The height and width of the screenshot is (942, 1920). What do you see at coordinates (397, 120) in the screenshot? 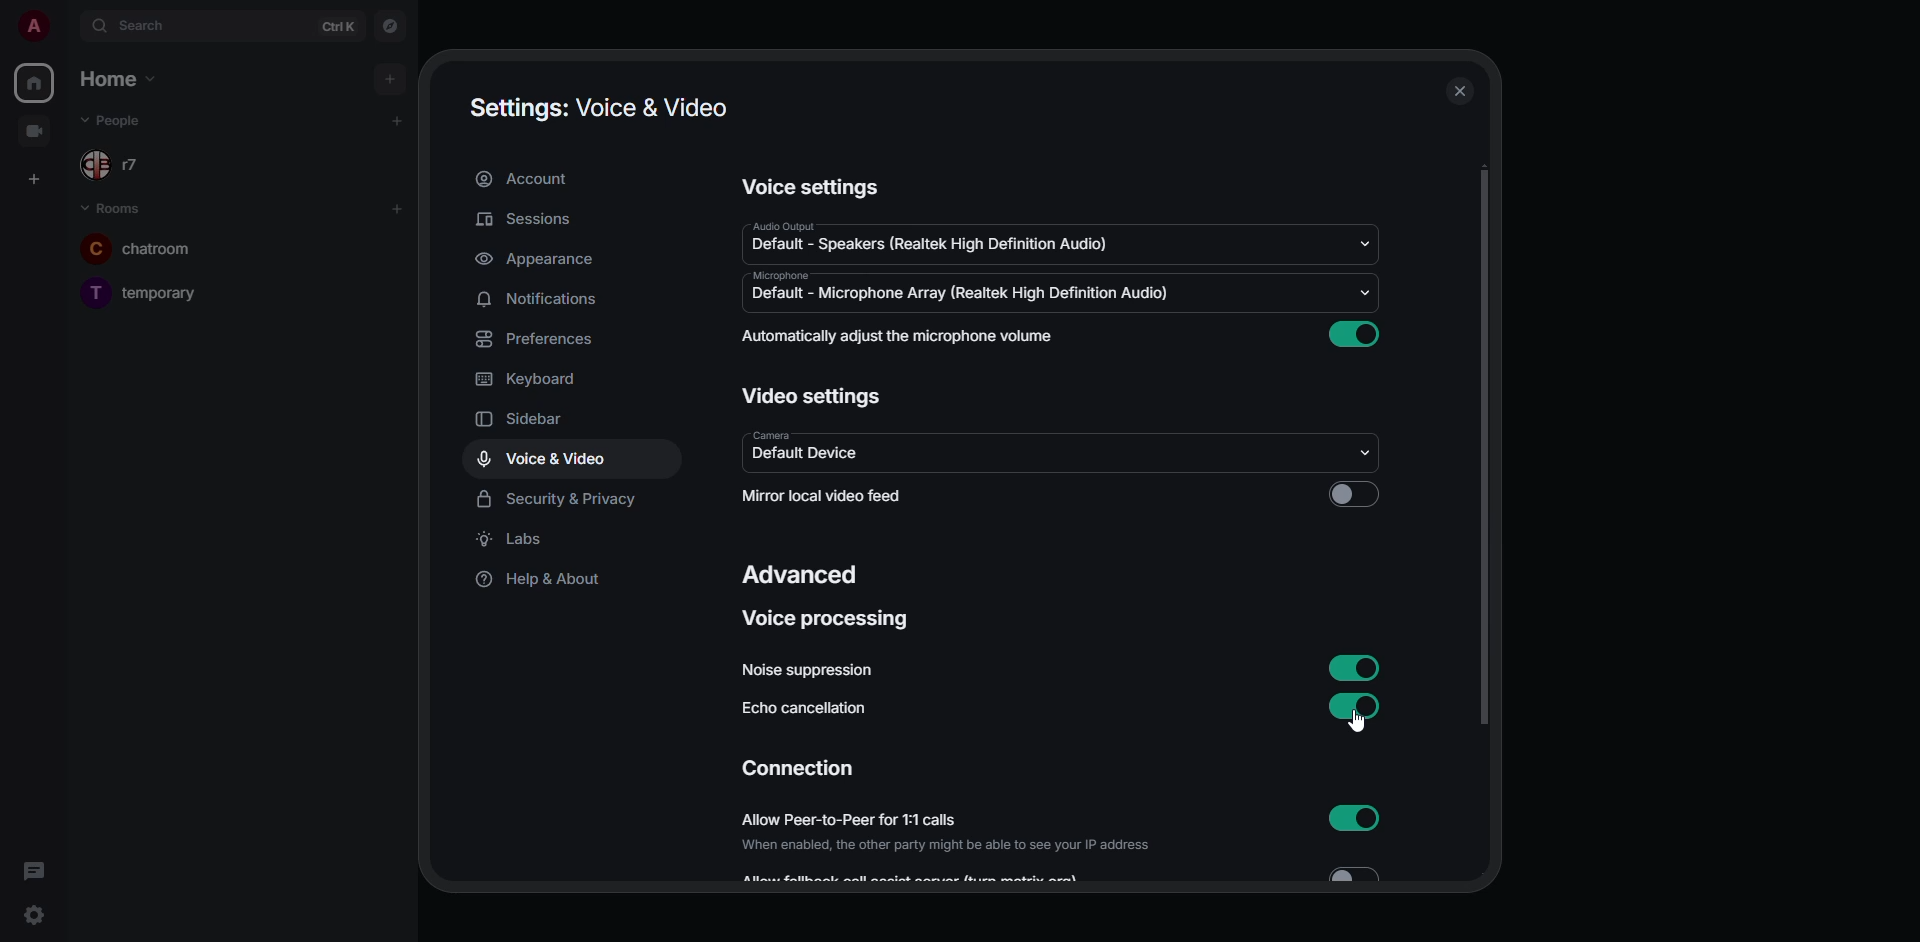
I see `add` at bounding box center [397, 120].